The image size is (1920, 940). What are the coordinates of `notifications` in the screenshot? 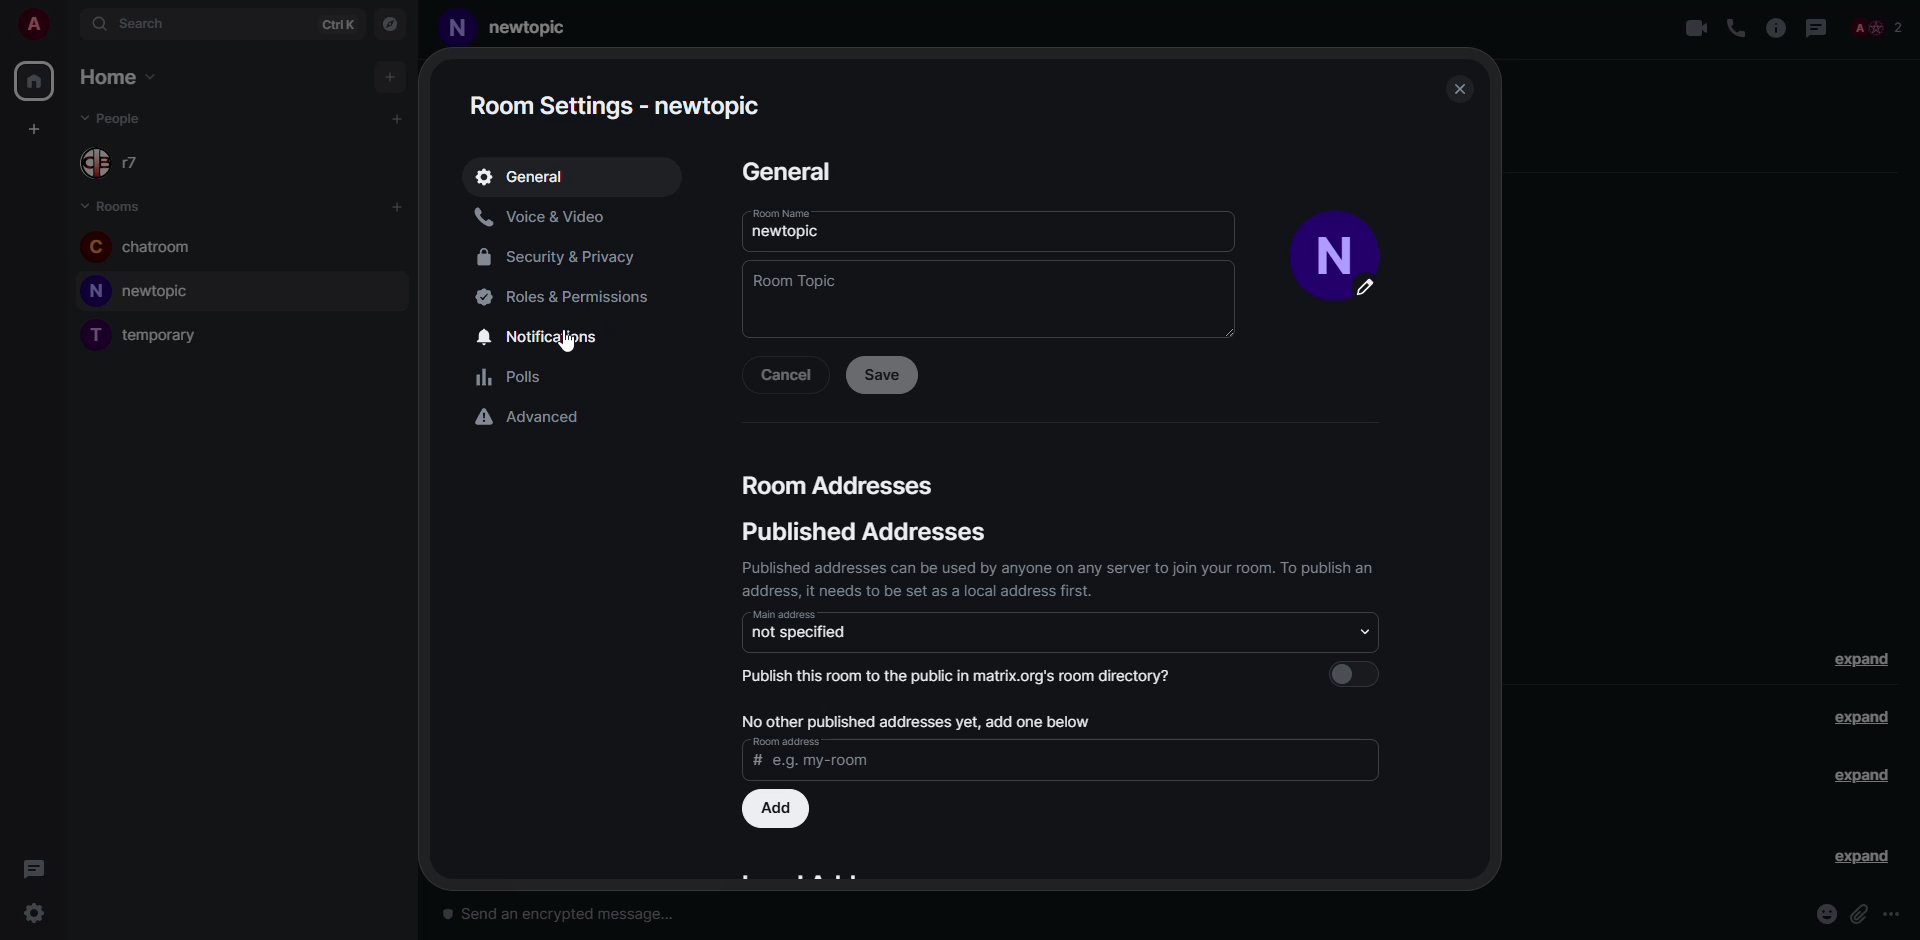 It's located at (542, 336).